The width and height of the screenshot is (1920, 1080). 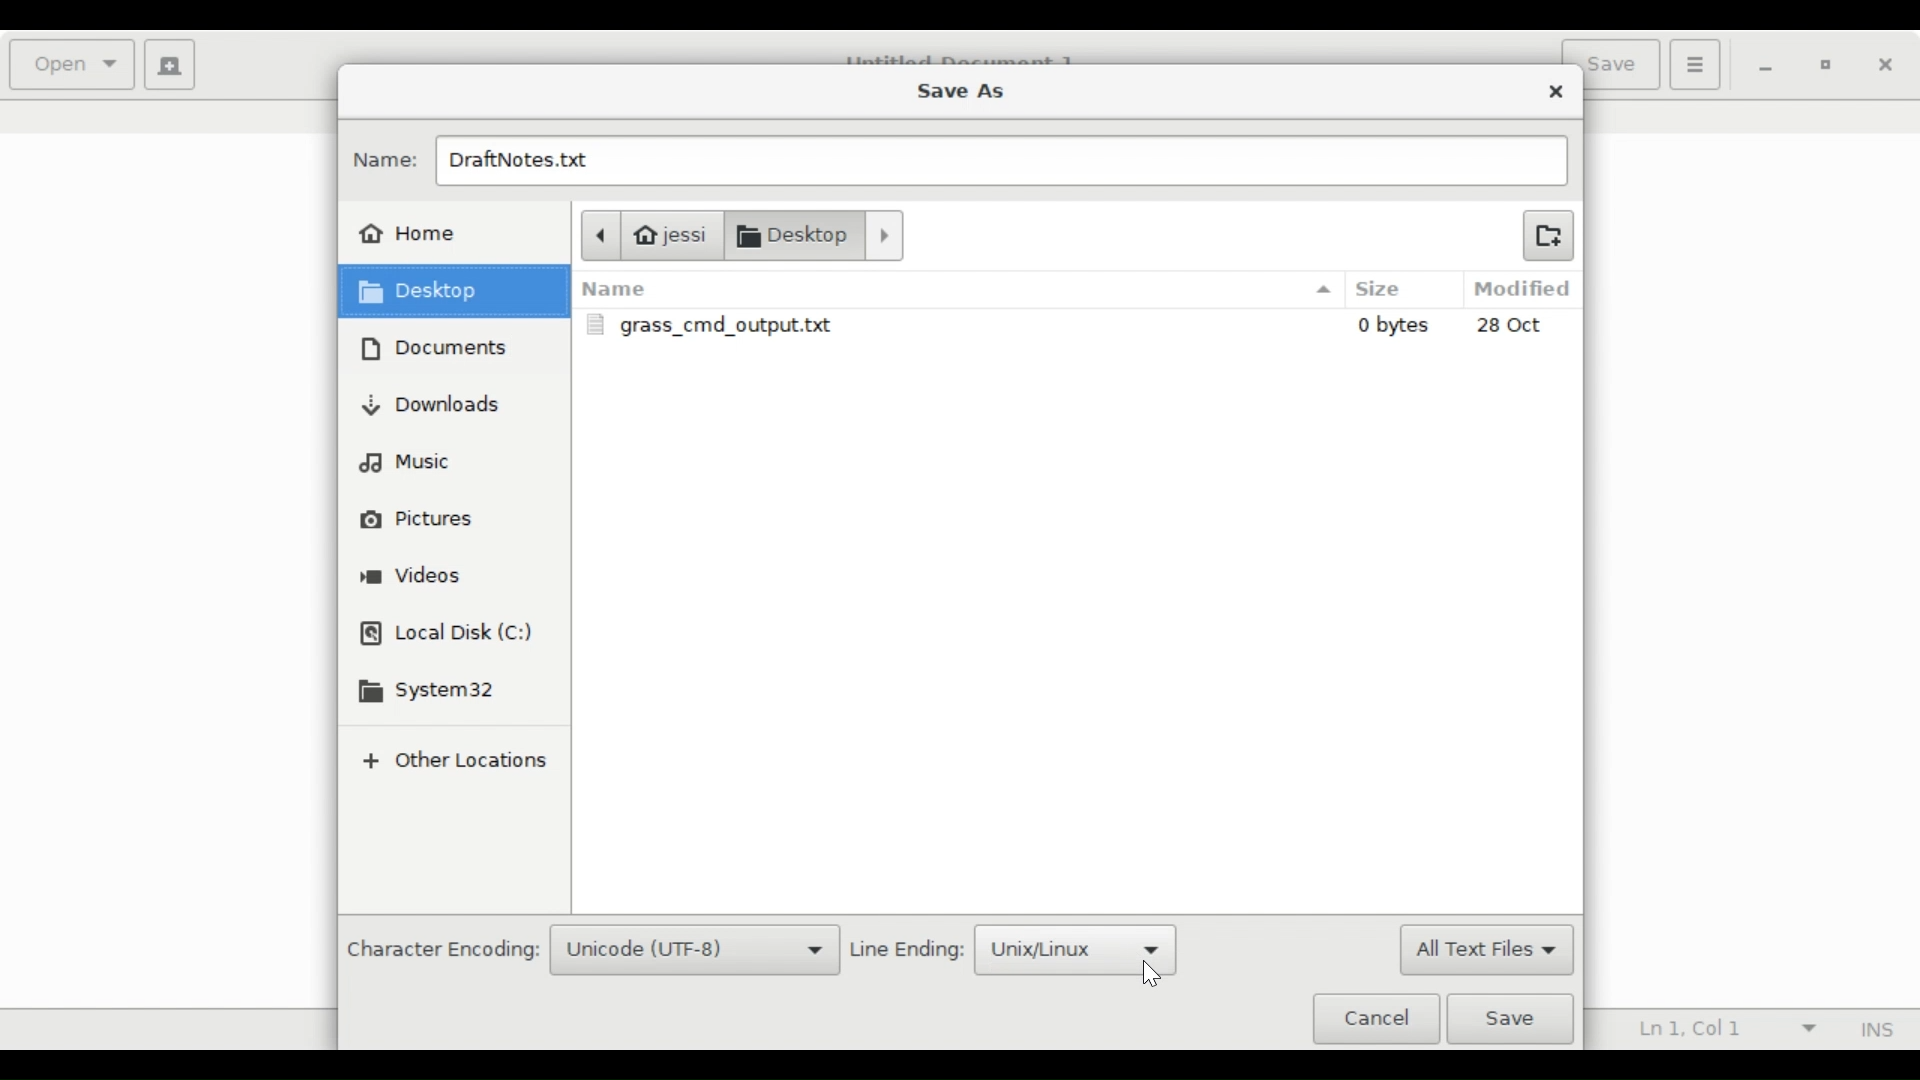 What do you see at coordinates (441, 951) in the screenshot?
I see `Character Encoding` at bounding box center [441, 951].